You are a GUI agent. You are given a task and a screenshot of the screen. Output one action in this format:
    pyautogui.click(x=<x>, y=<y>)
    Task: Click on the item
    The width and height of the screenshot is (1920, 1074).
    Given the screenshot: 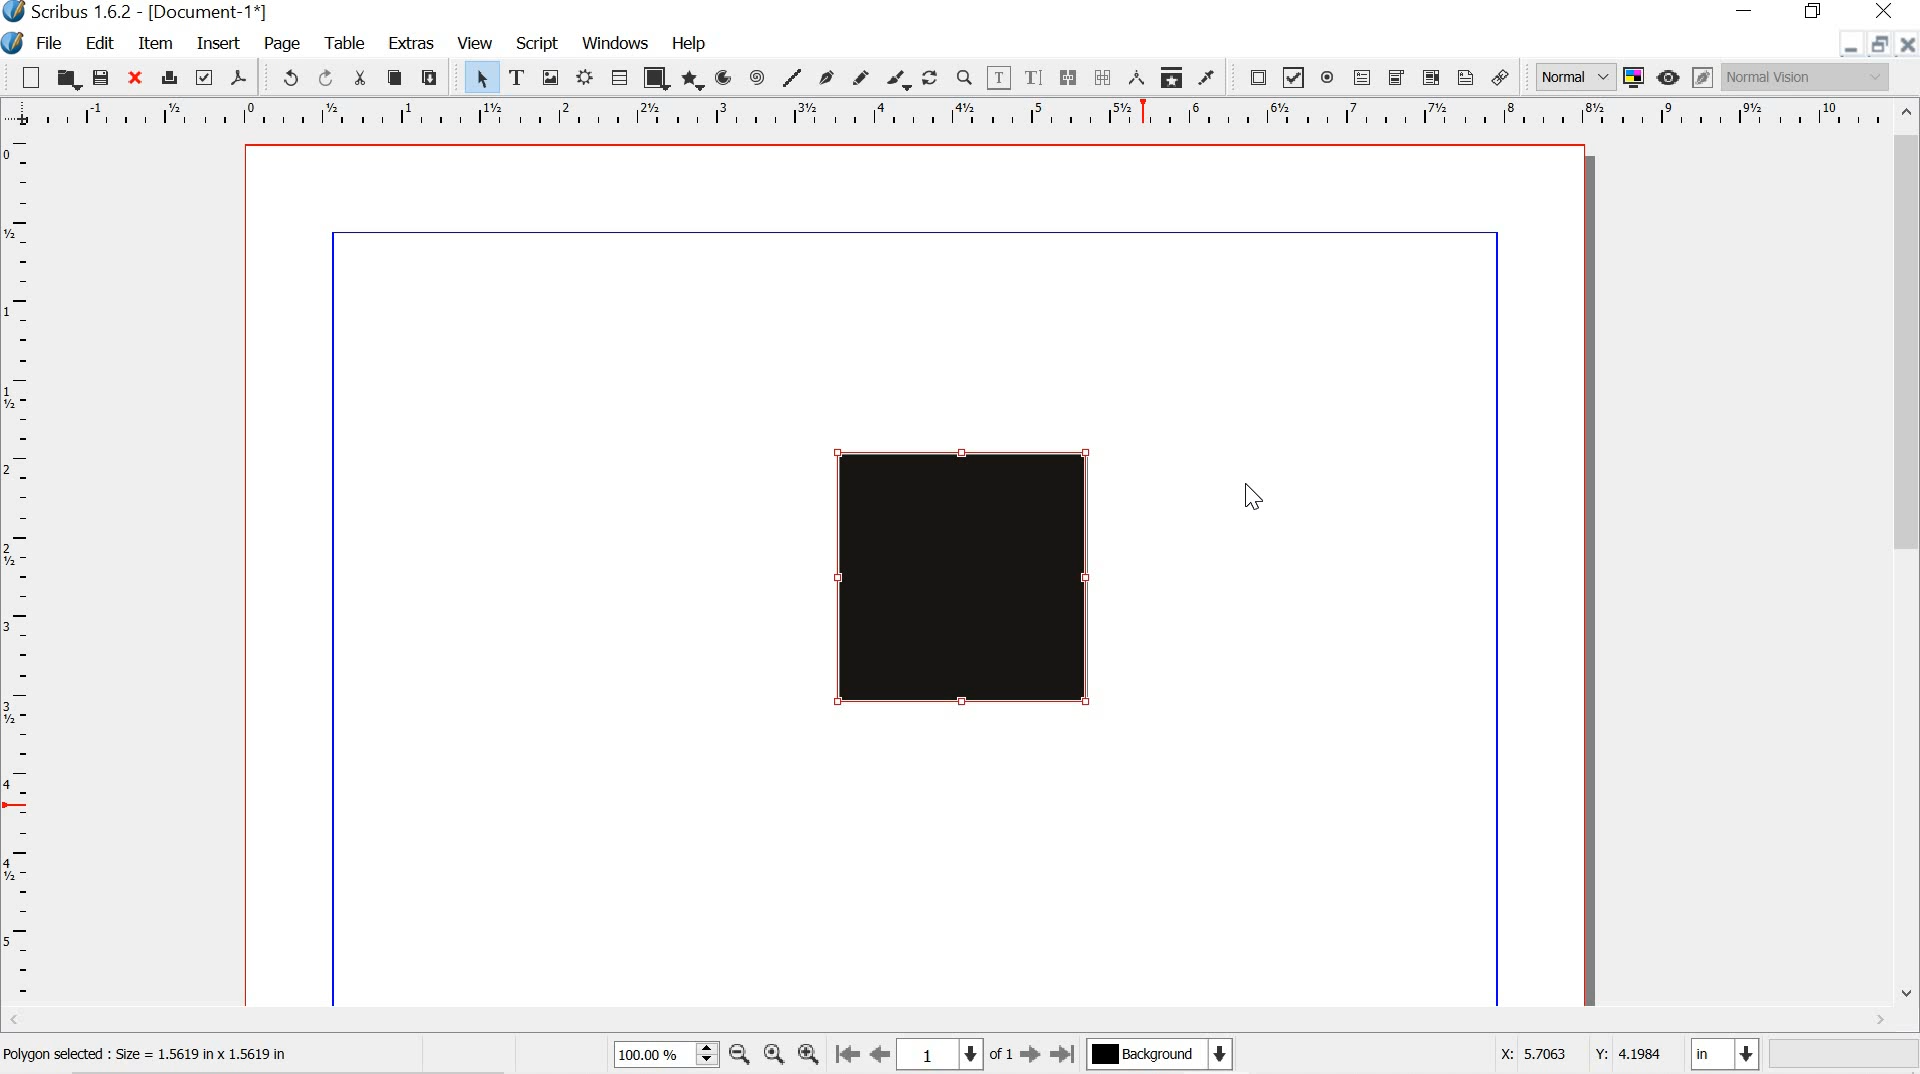 What is the action you would take?
    pyautogui.click(x=155, y=43)
    